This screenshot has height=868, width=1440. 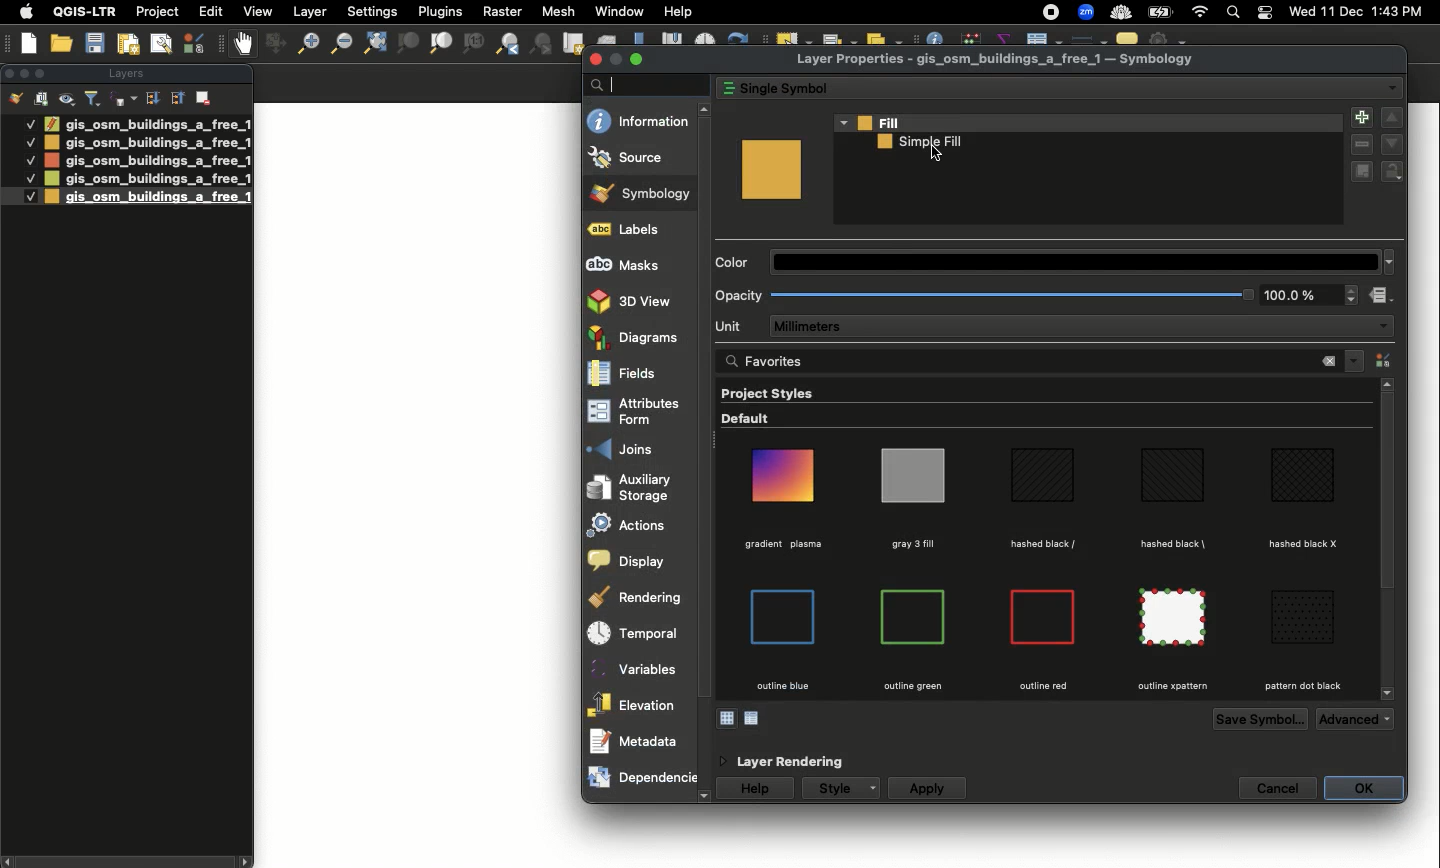 I want to click on Checked, so click(x=29, y=123).